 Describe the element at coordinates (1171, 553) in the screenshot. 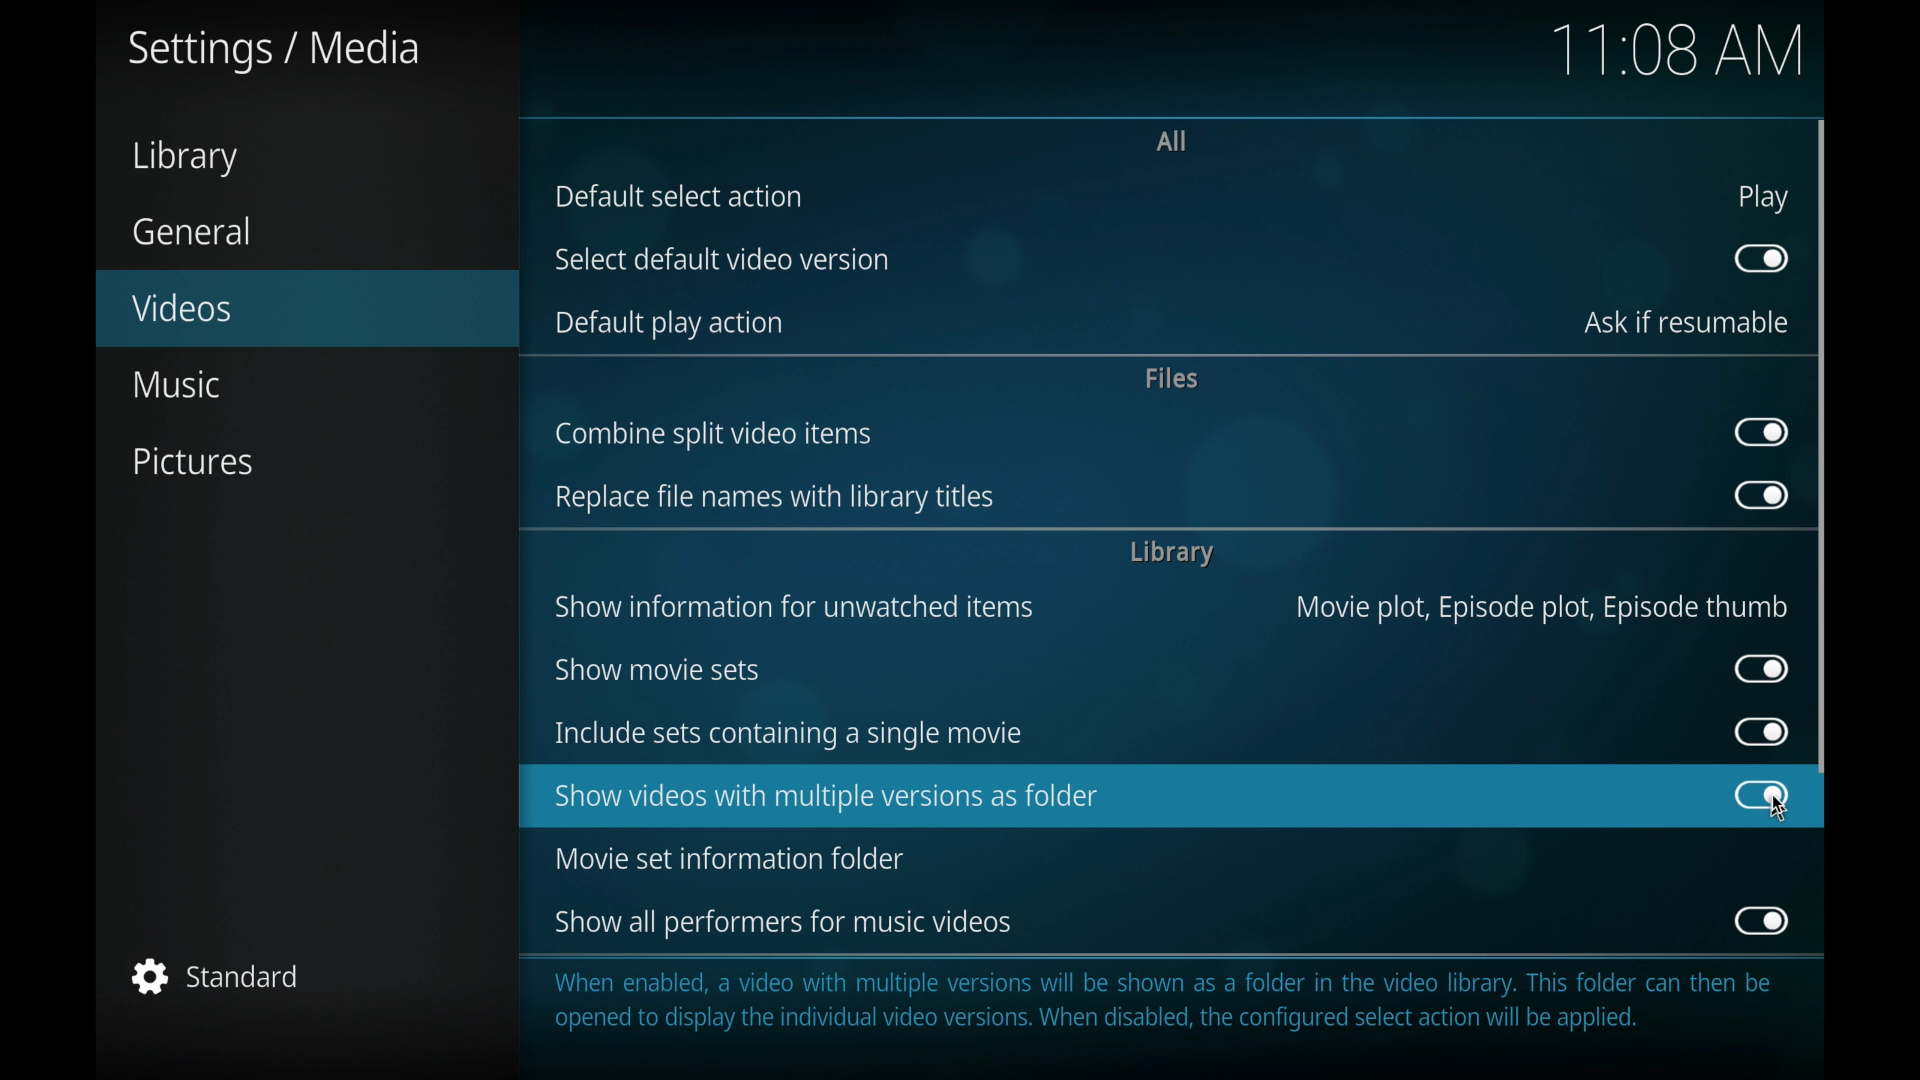

I see `library` at that location.